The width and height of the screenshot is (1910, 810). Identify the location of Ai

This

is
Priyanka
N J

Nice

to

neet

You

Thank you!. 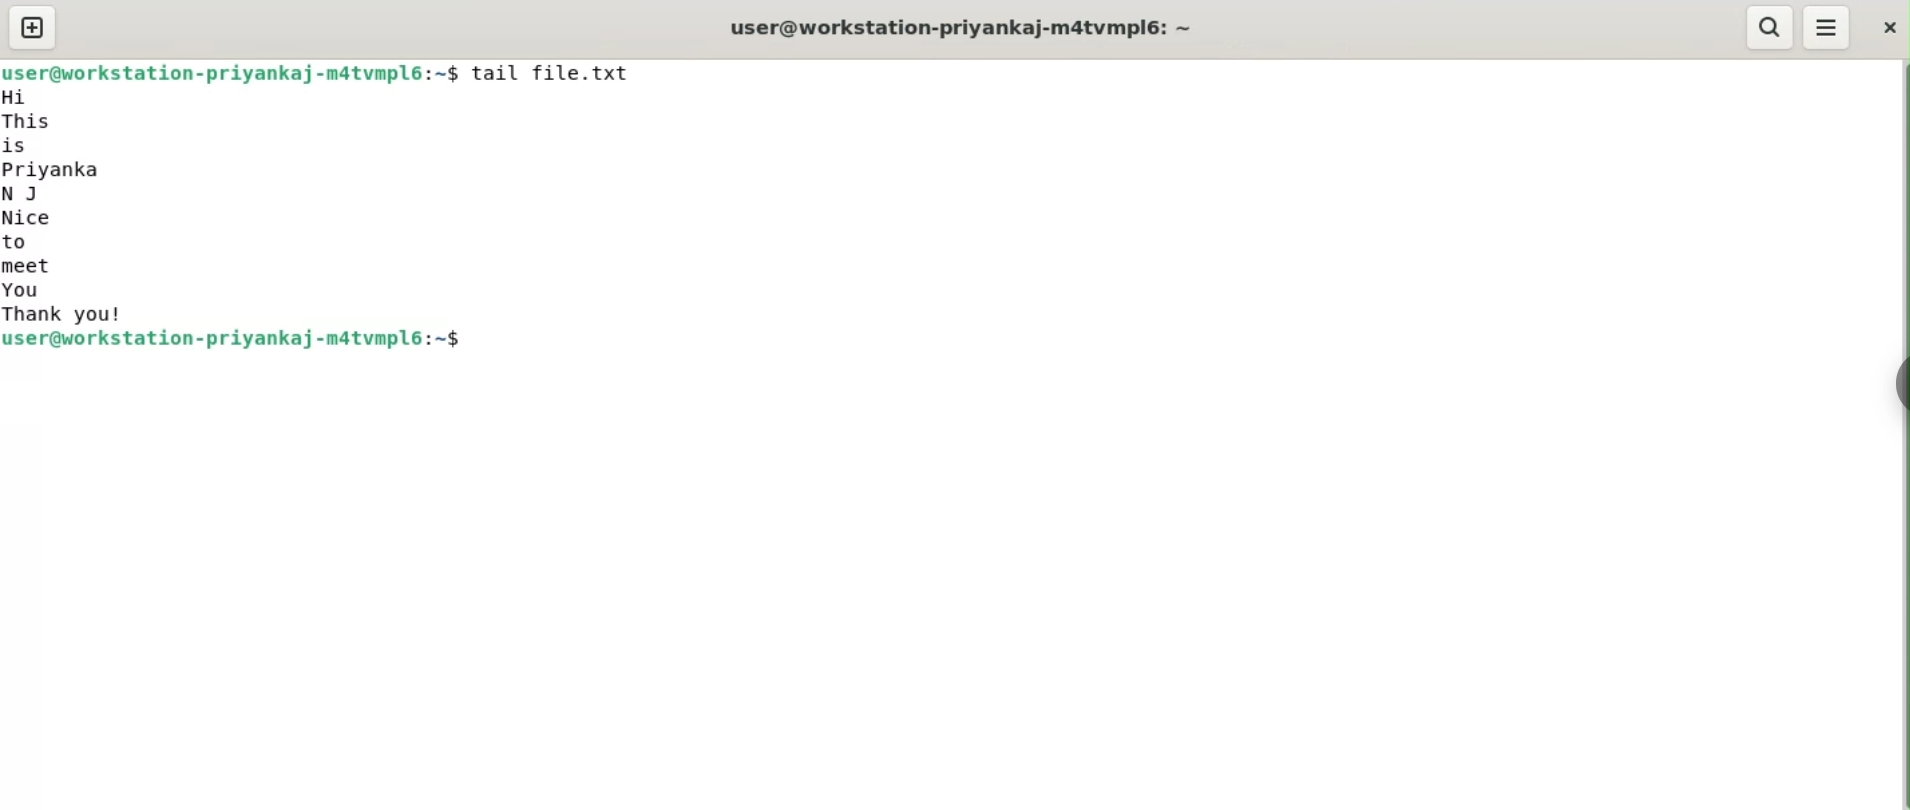
(66, 207).